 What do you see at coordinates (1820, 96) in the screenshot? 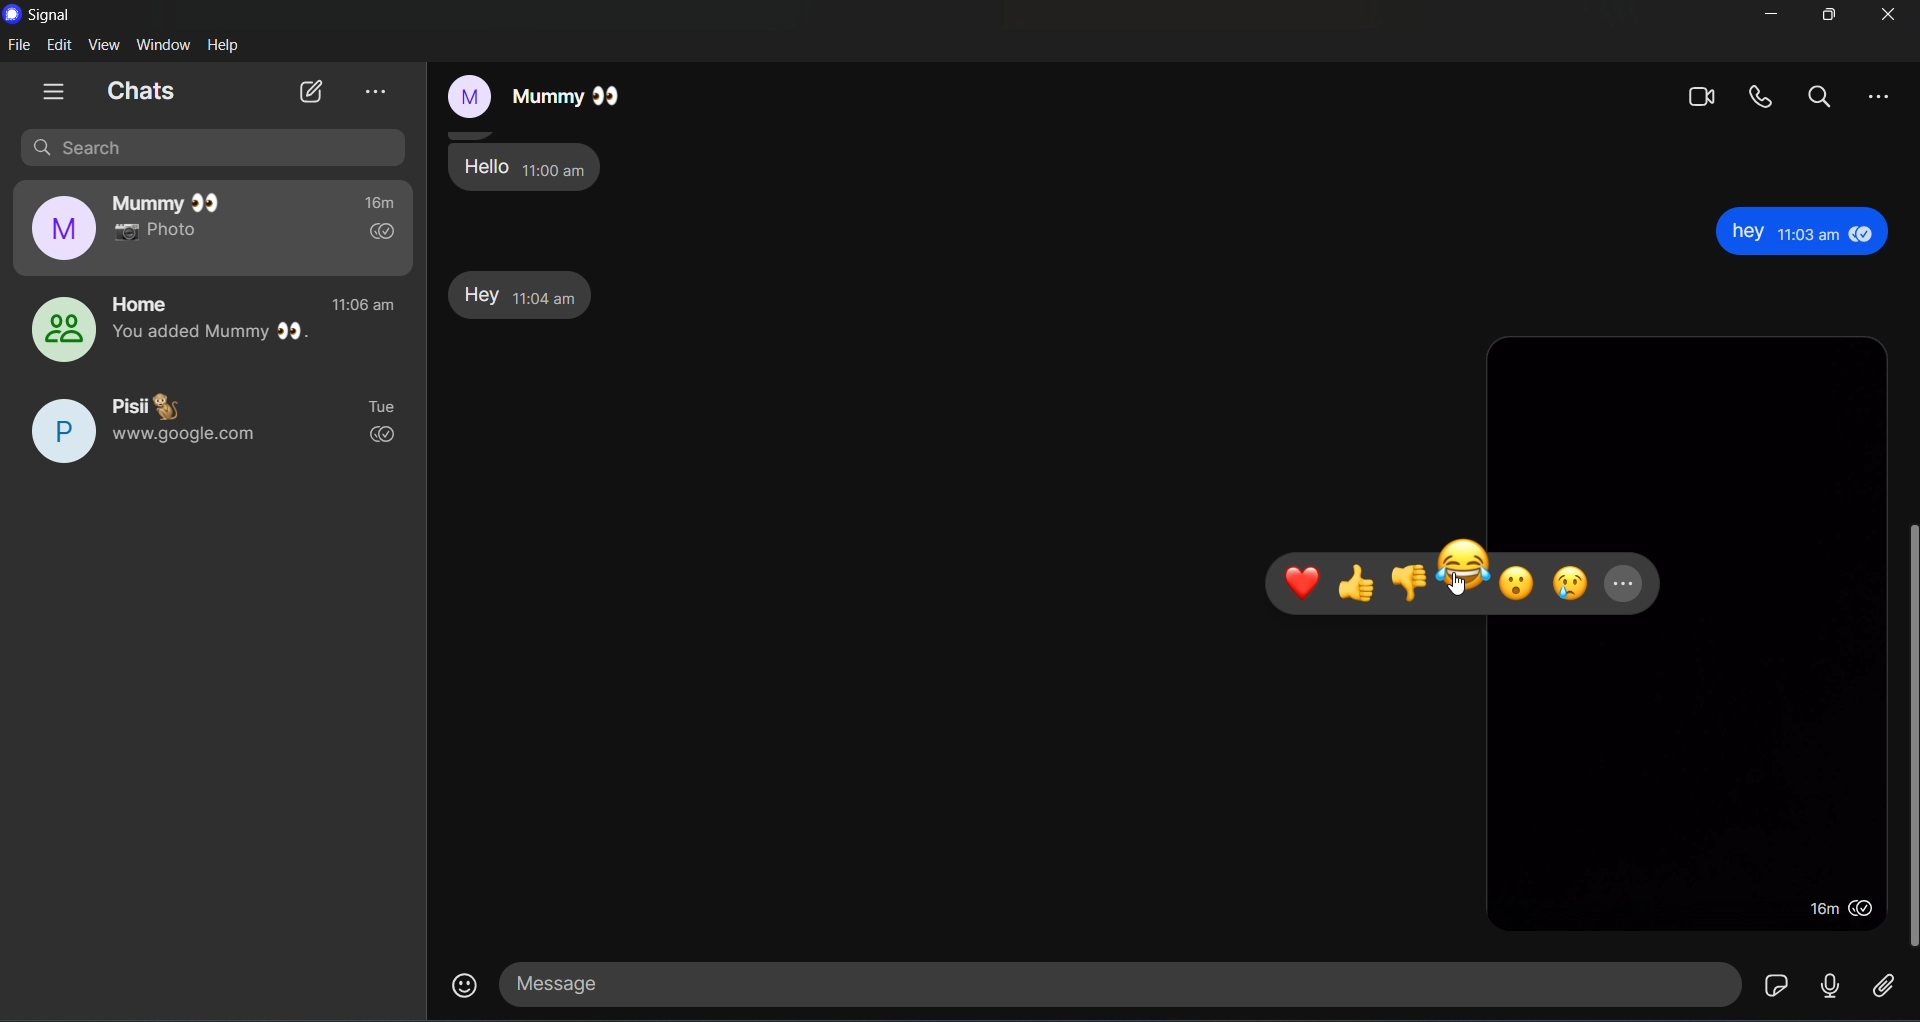
I see `search` at bounding box center [1820, 96].